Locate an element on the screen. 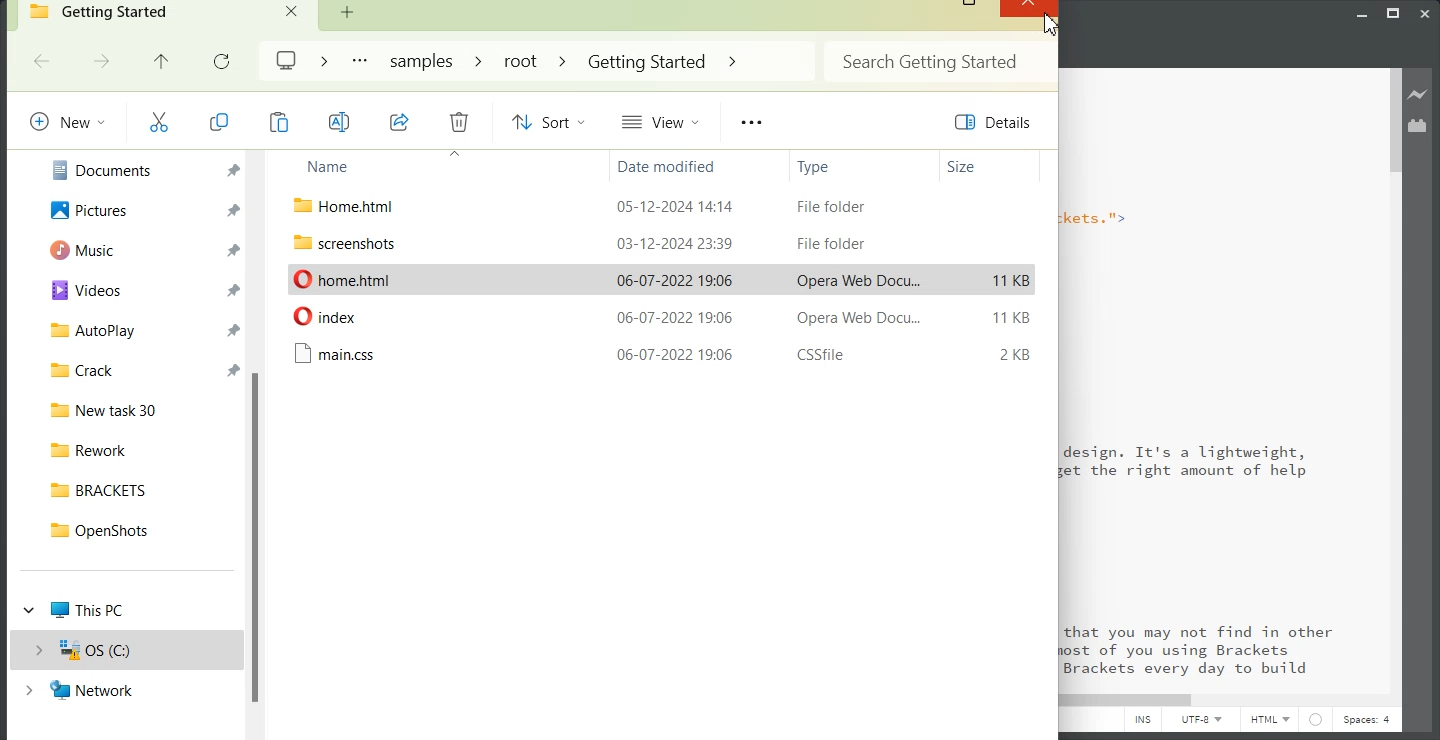 This screenshot has height=740, width=1440. File is located at coordinates (355, 206).